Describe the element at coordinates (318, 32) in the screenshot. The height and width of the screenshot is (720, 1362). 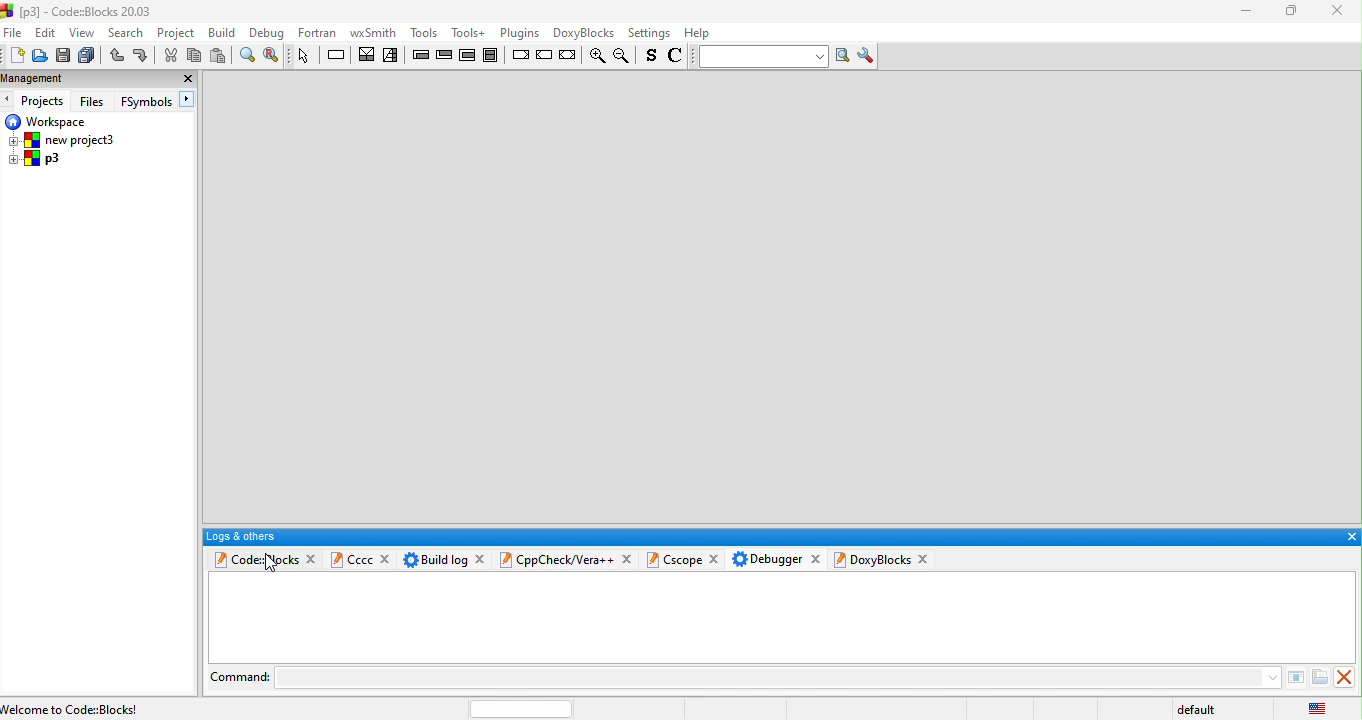
I see `fortan` at that location.